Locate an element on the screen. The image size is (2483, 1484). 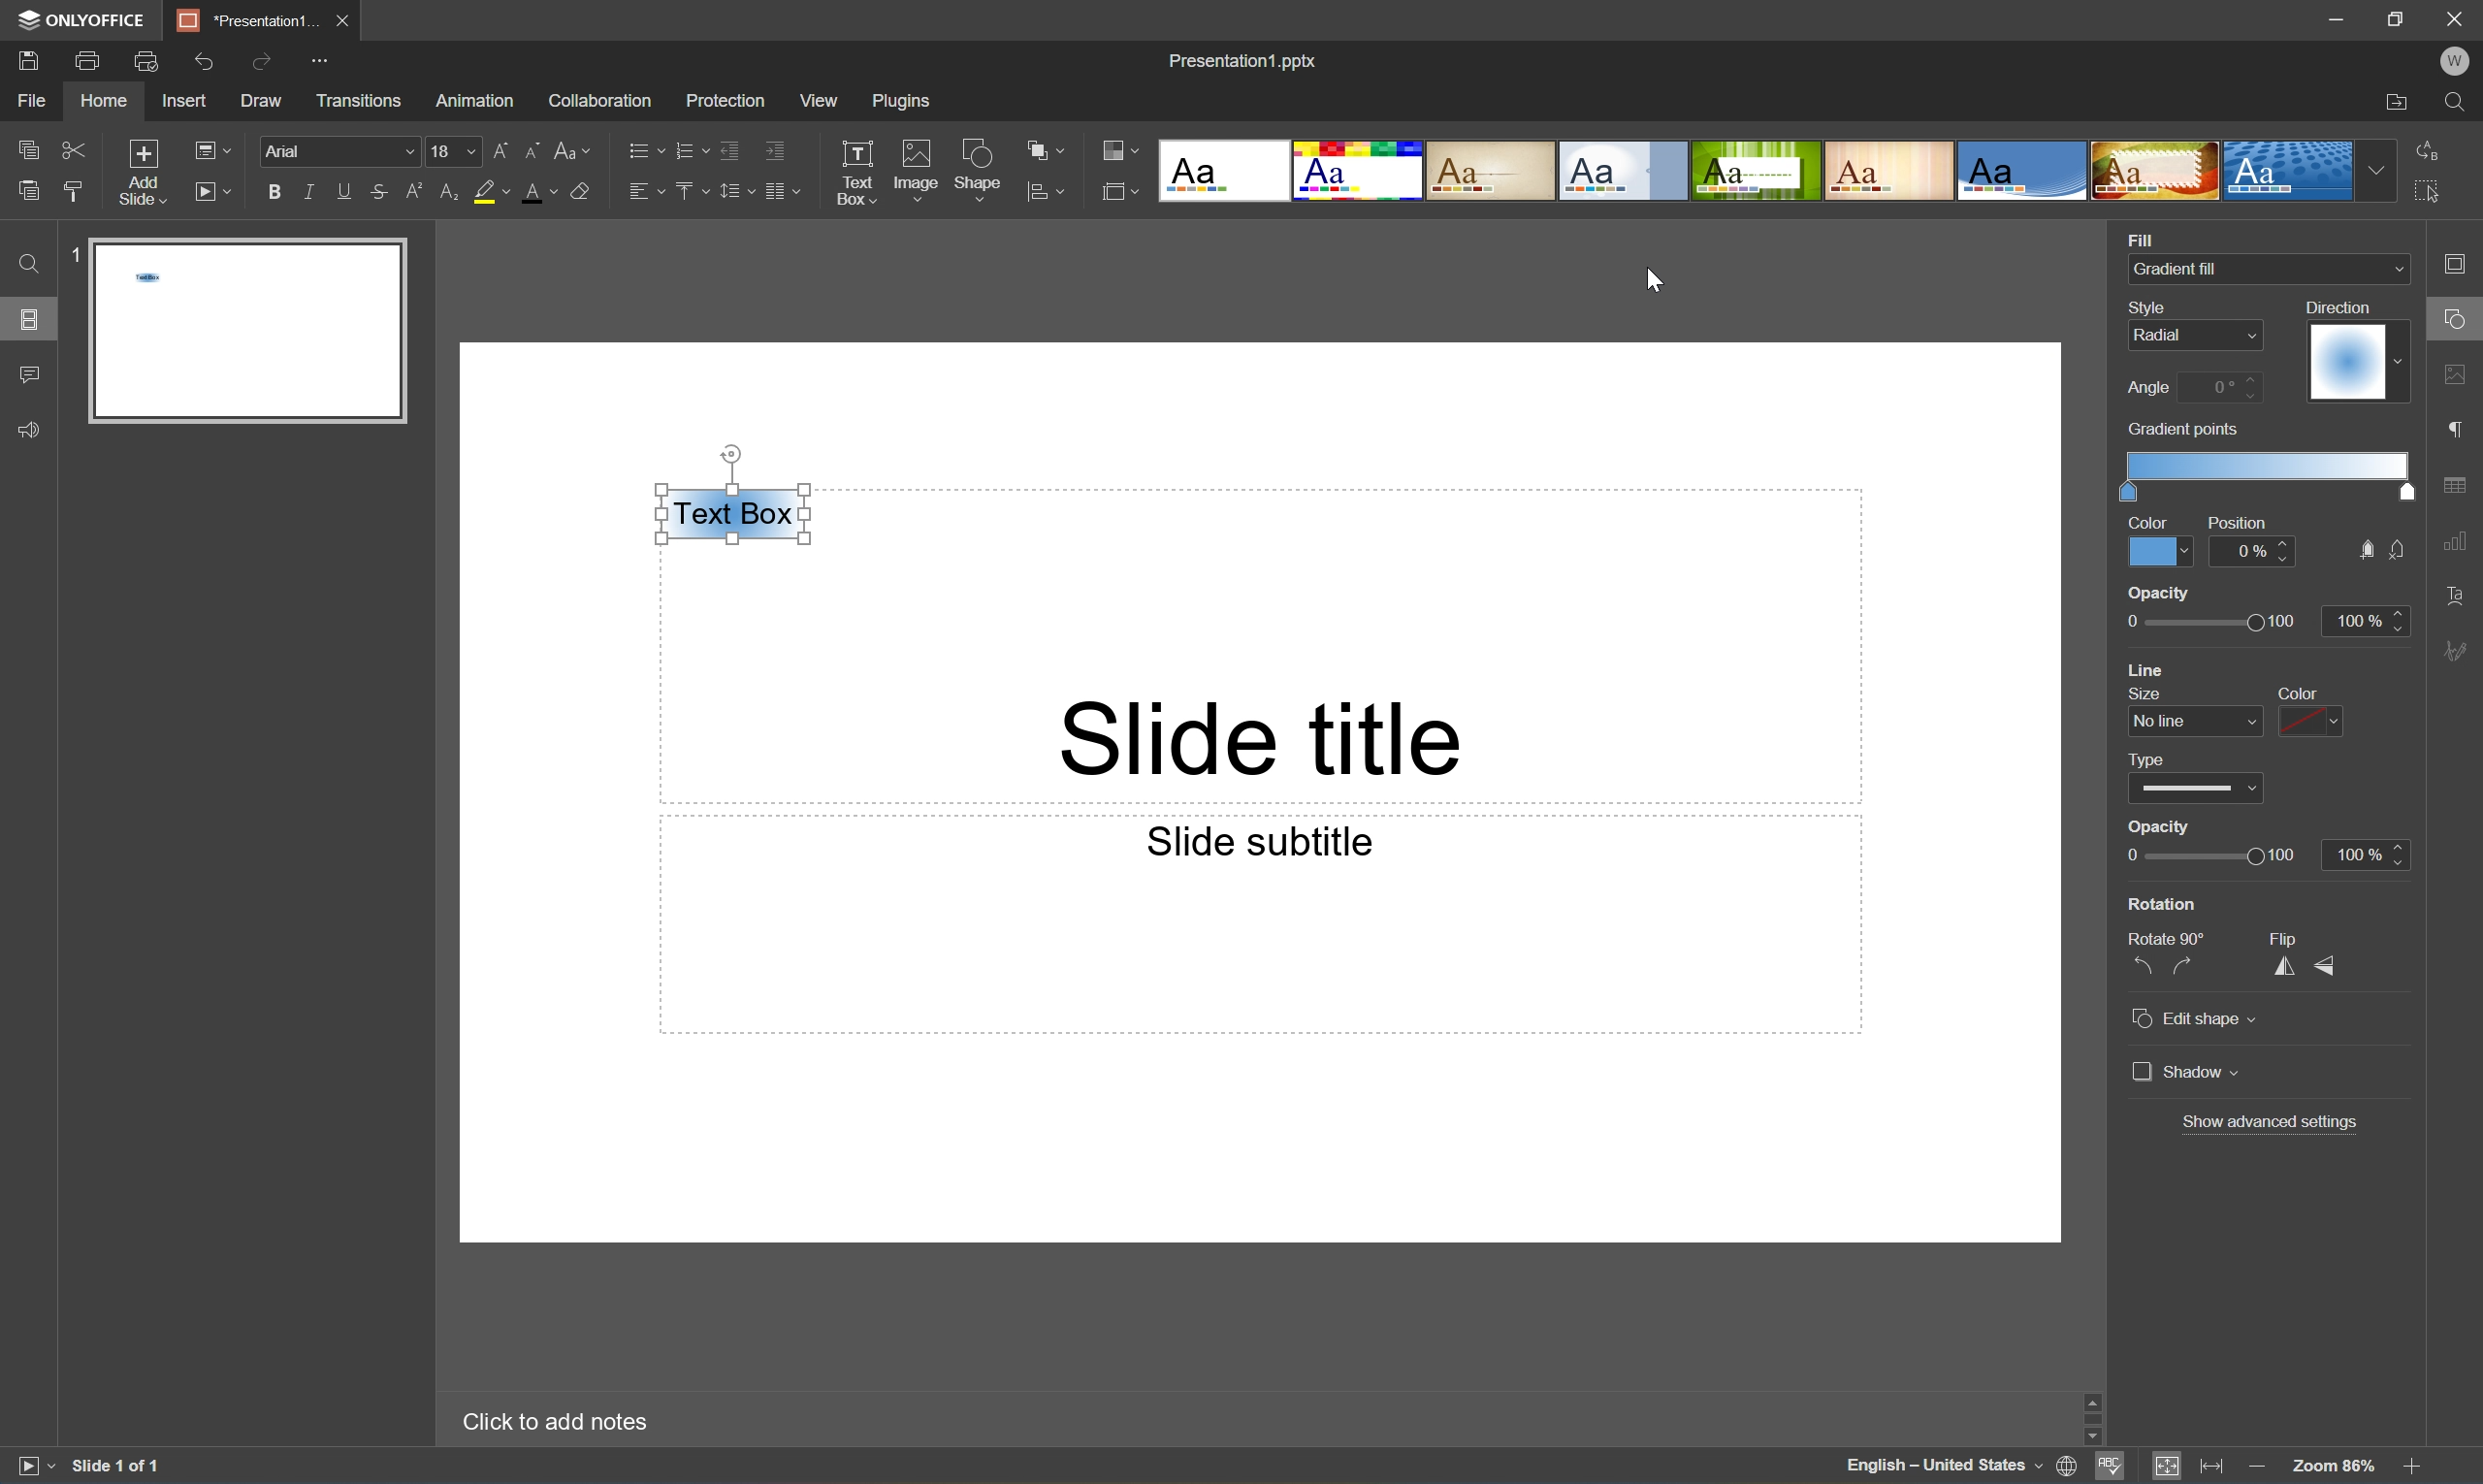
Decrease indent is located at coordinates (725, 149).